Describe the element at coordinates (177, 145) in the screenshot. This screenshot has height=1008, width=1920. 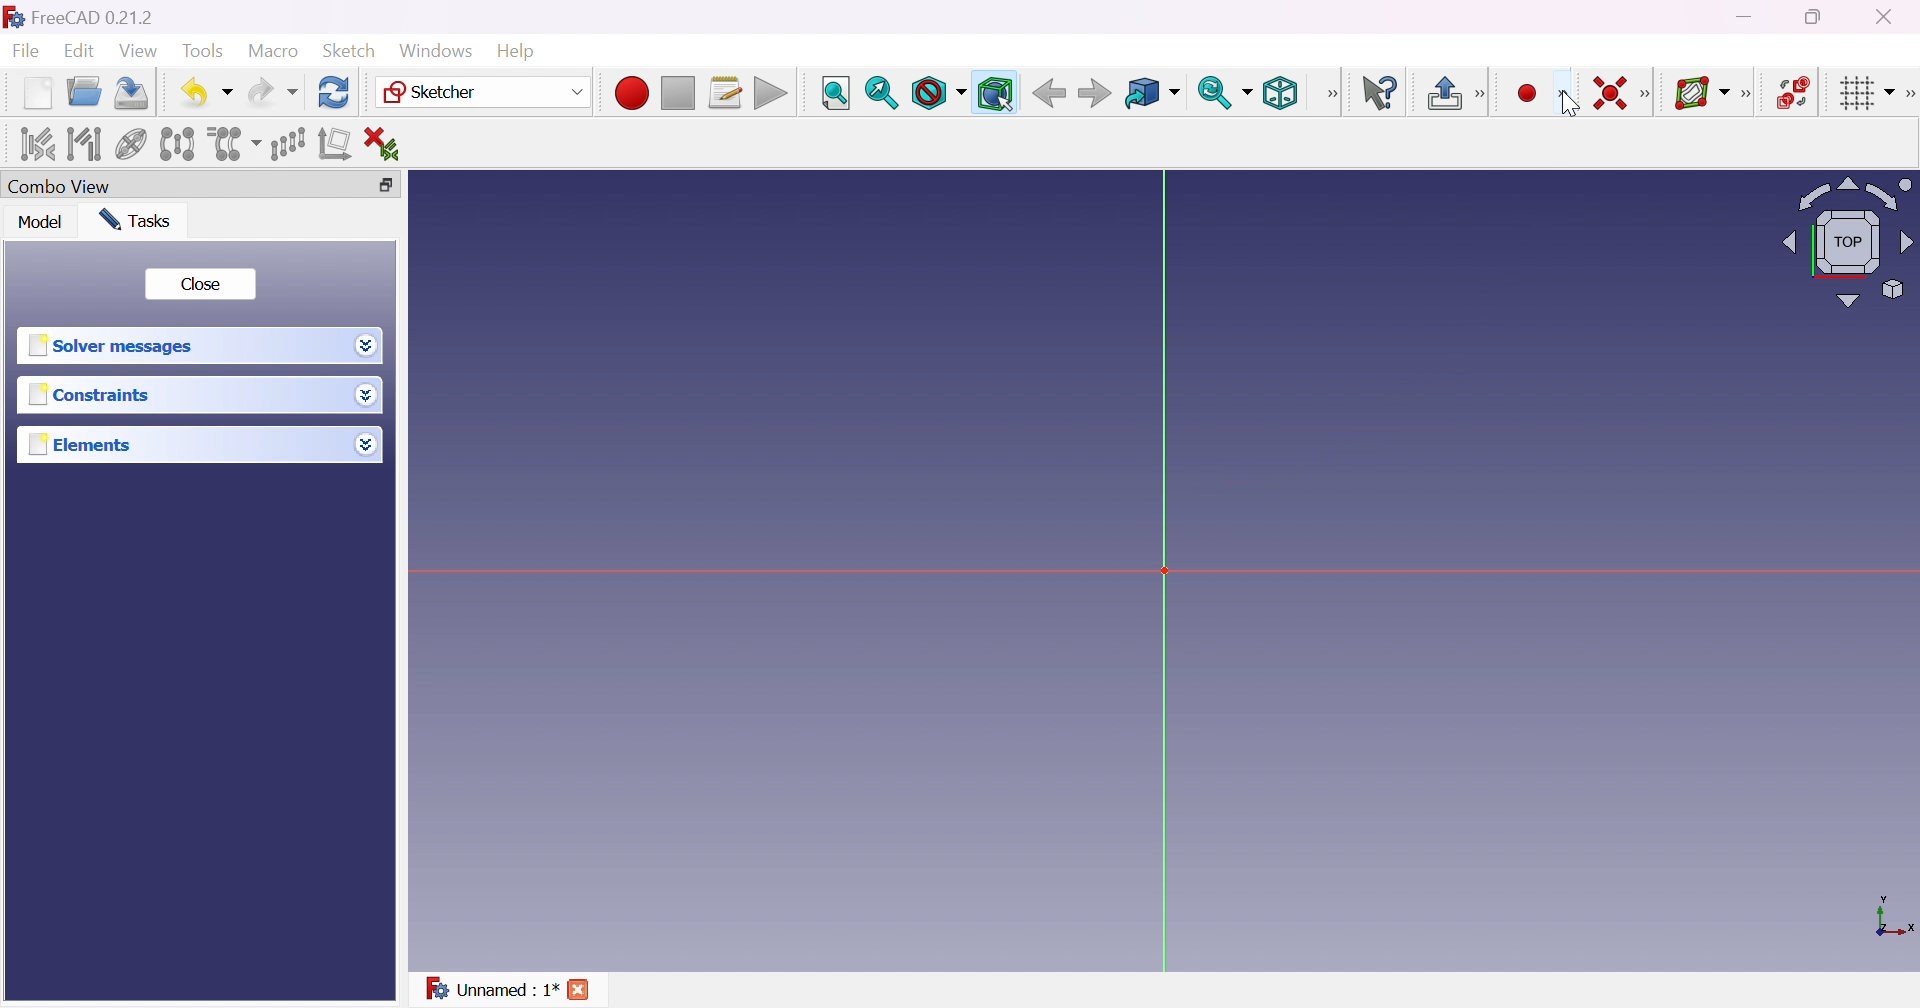
I see `Symmetry` at that location.